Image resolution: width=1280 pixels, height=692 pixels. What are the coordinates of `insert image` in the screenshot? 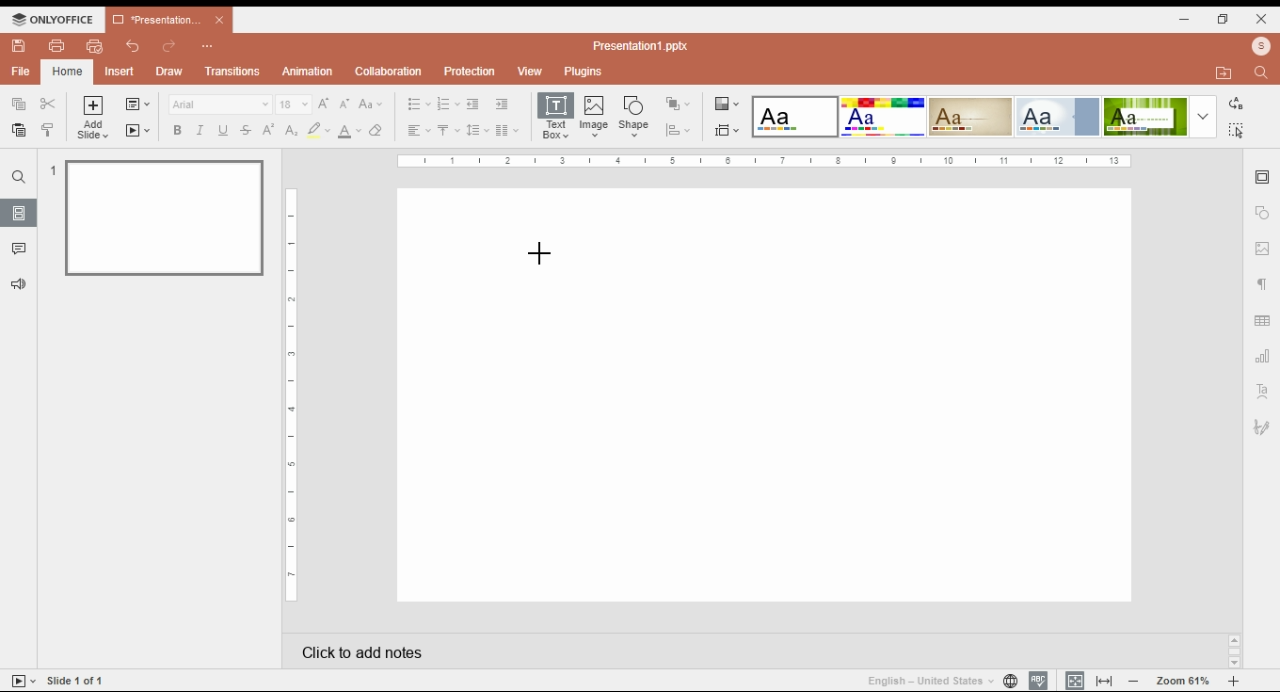 It's located at (595, 118).